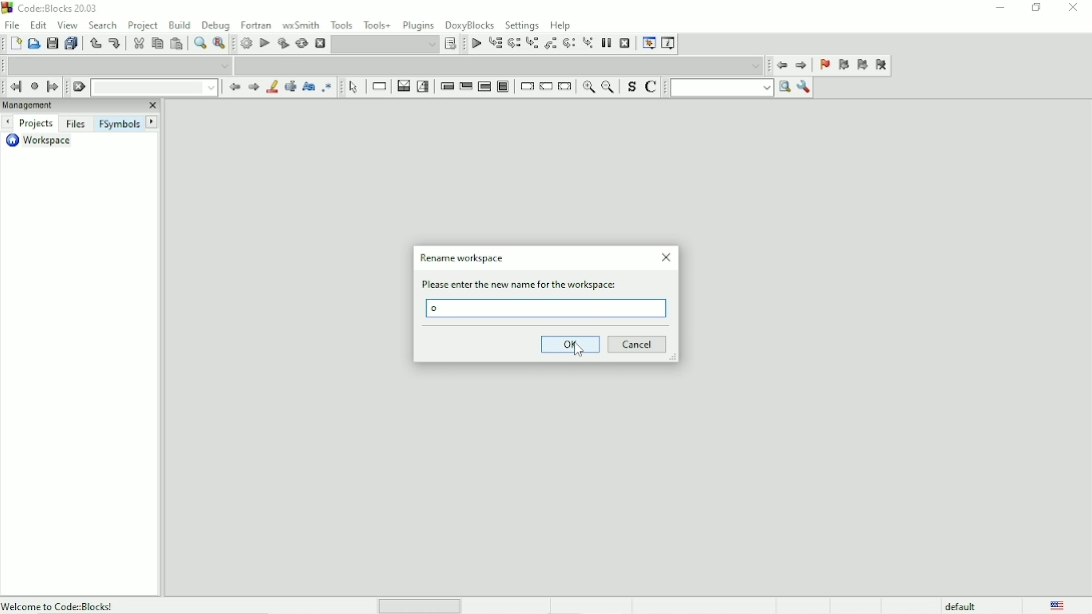 Image resolution: width=1092 pixels, height=614 pixels. Describe the element at coordinates (320, 42) in the screenshot. I see `Abort` at that location.